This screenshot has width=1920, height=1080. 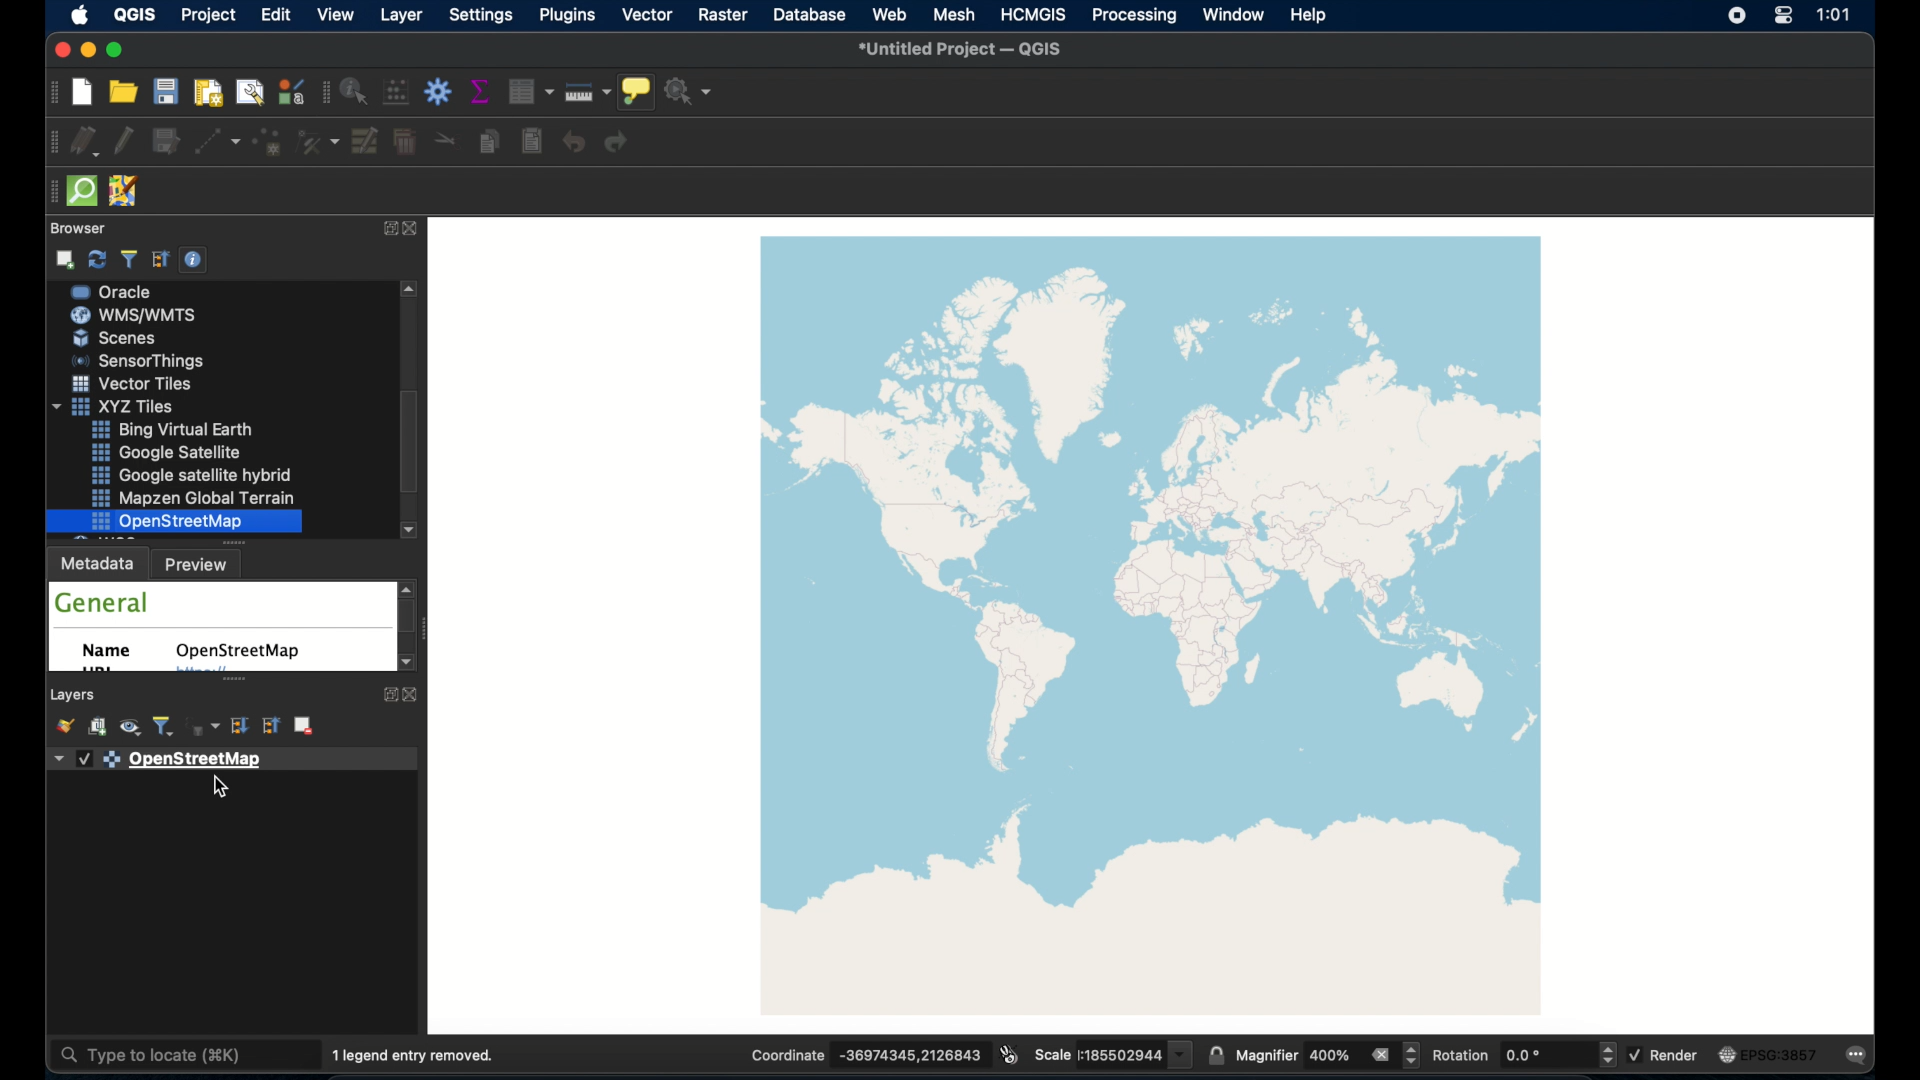 What do you see at coordinates (649, 15) in the screenshot?
I see `vector` at bounding box center [649, 15].